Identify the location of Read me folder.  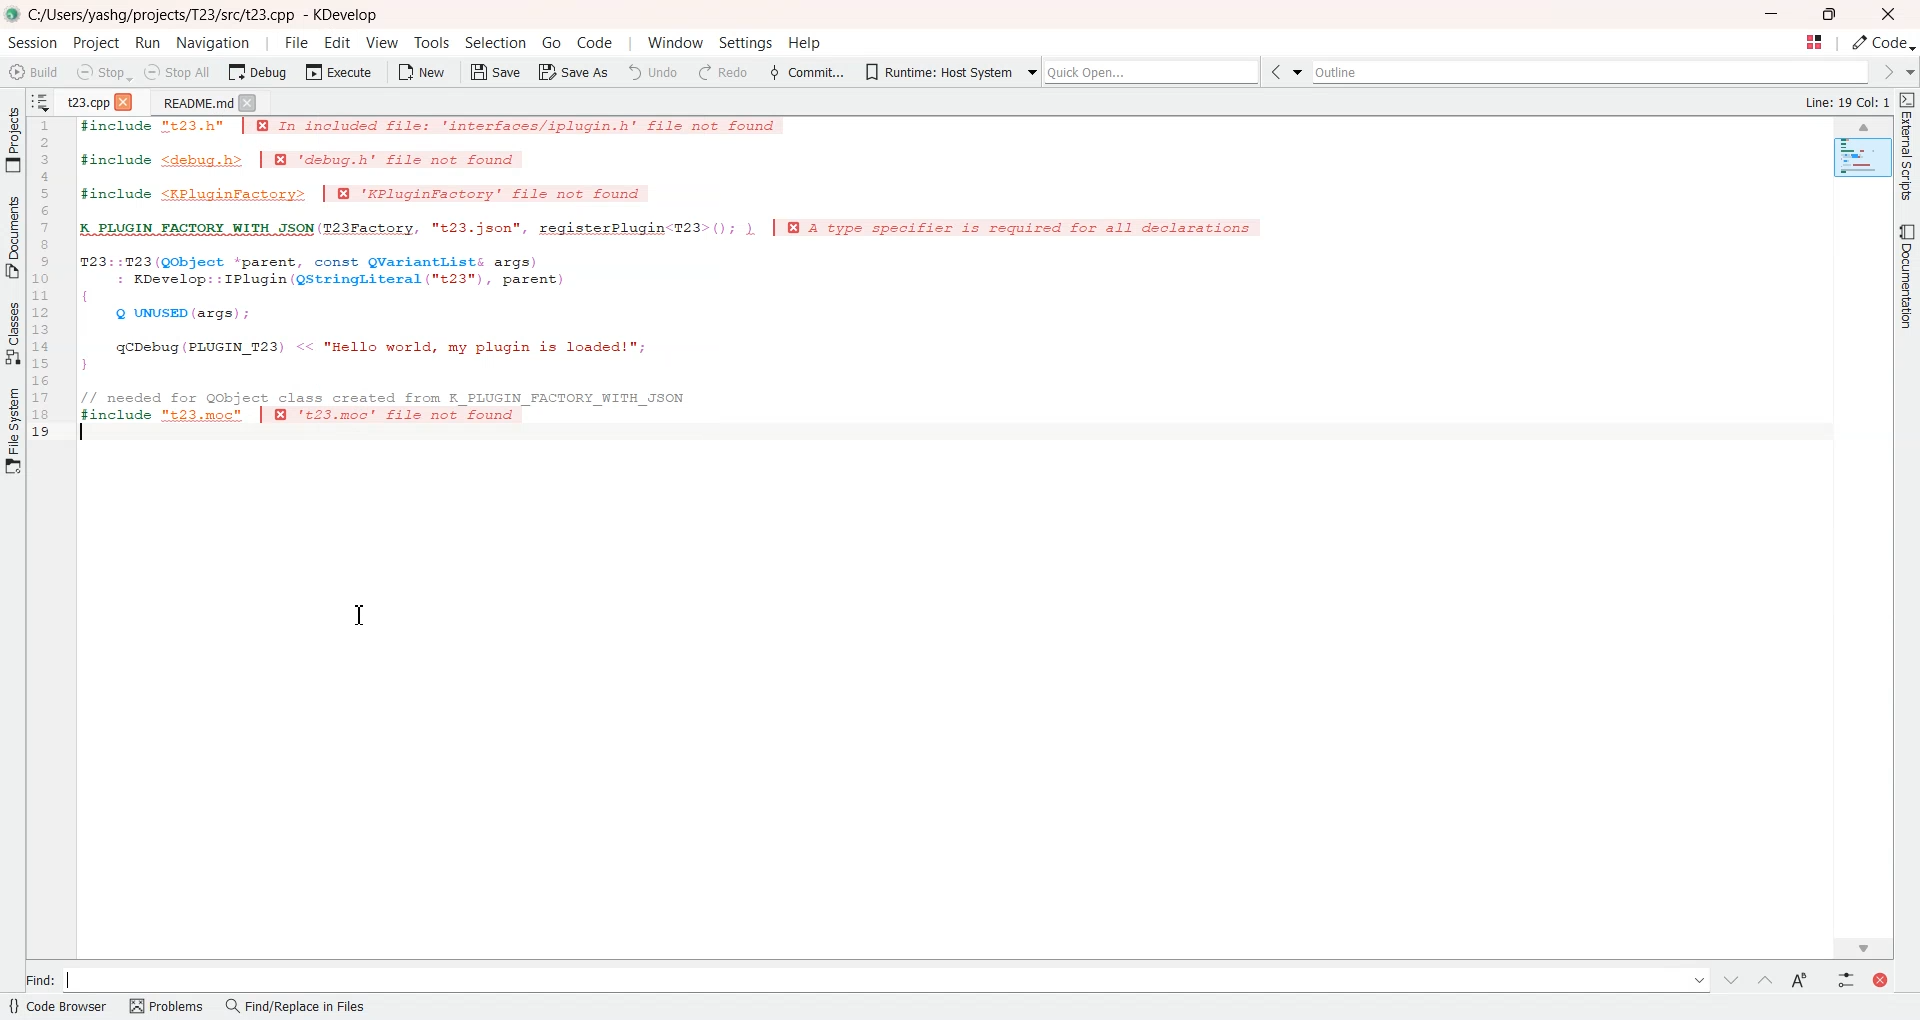
(193, 102).